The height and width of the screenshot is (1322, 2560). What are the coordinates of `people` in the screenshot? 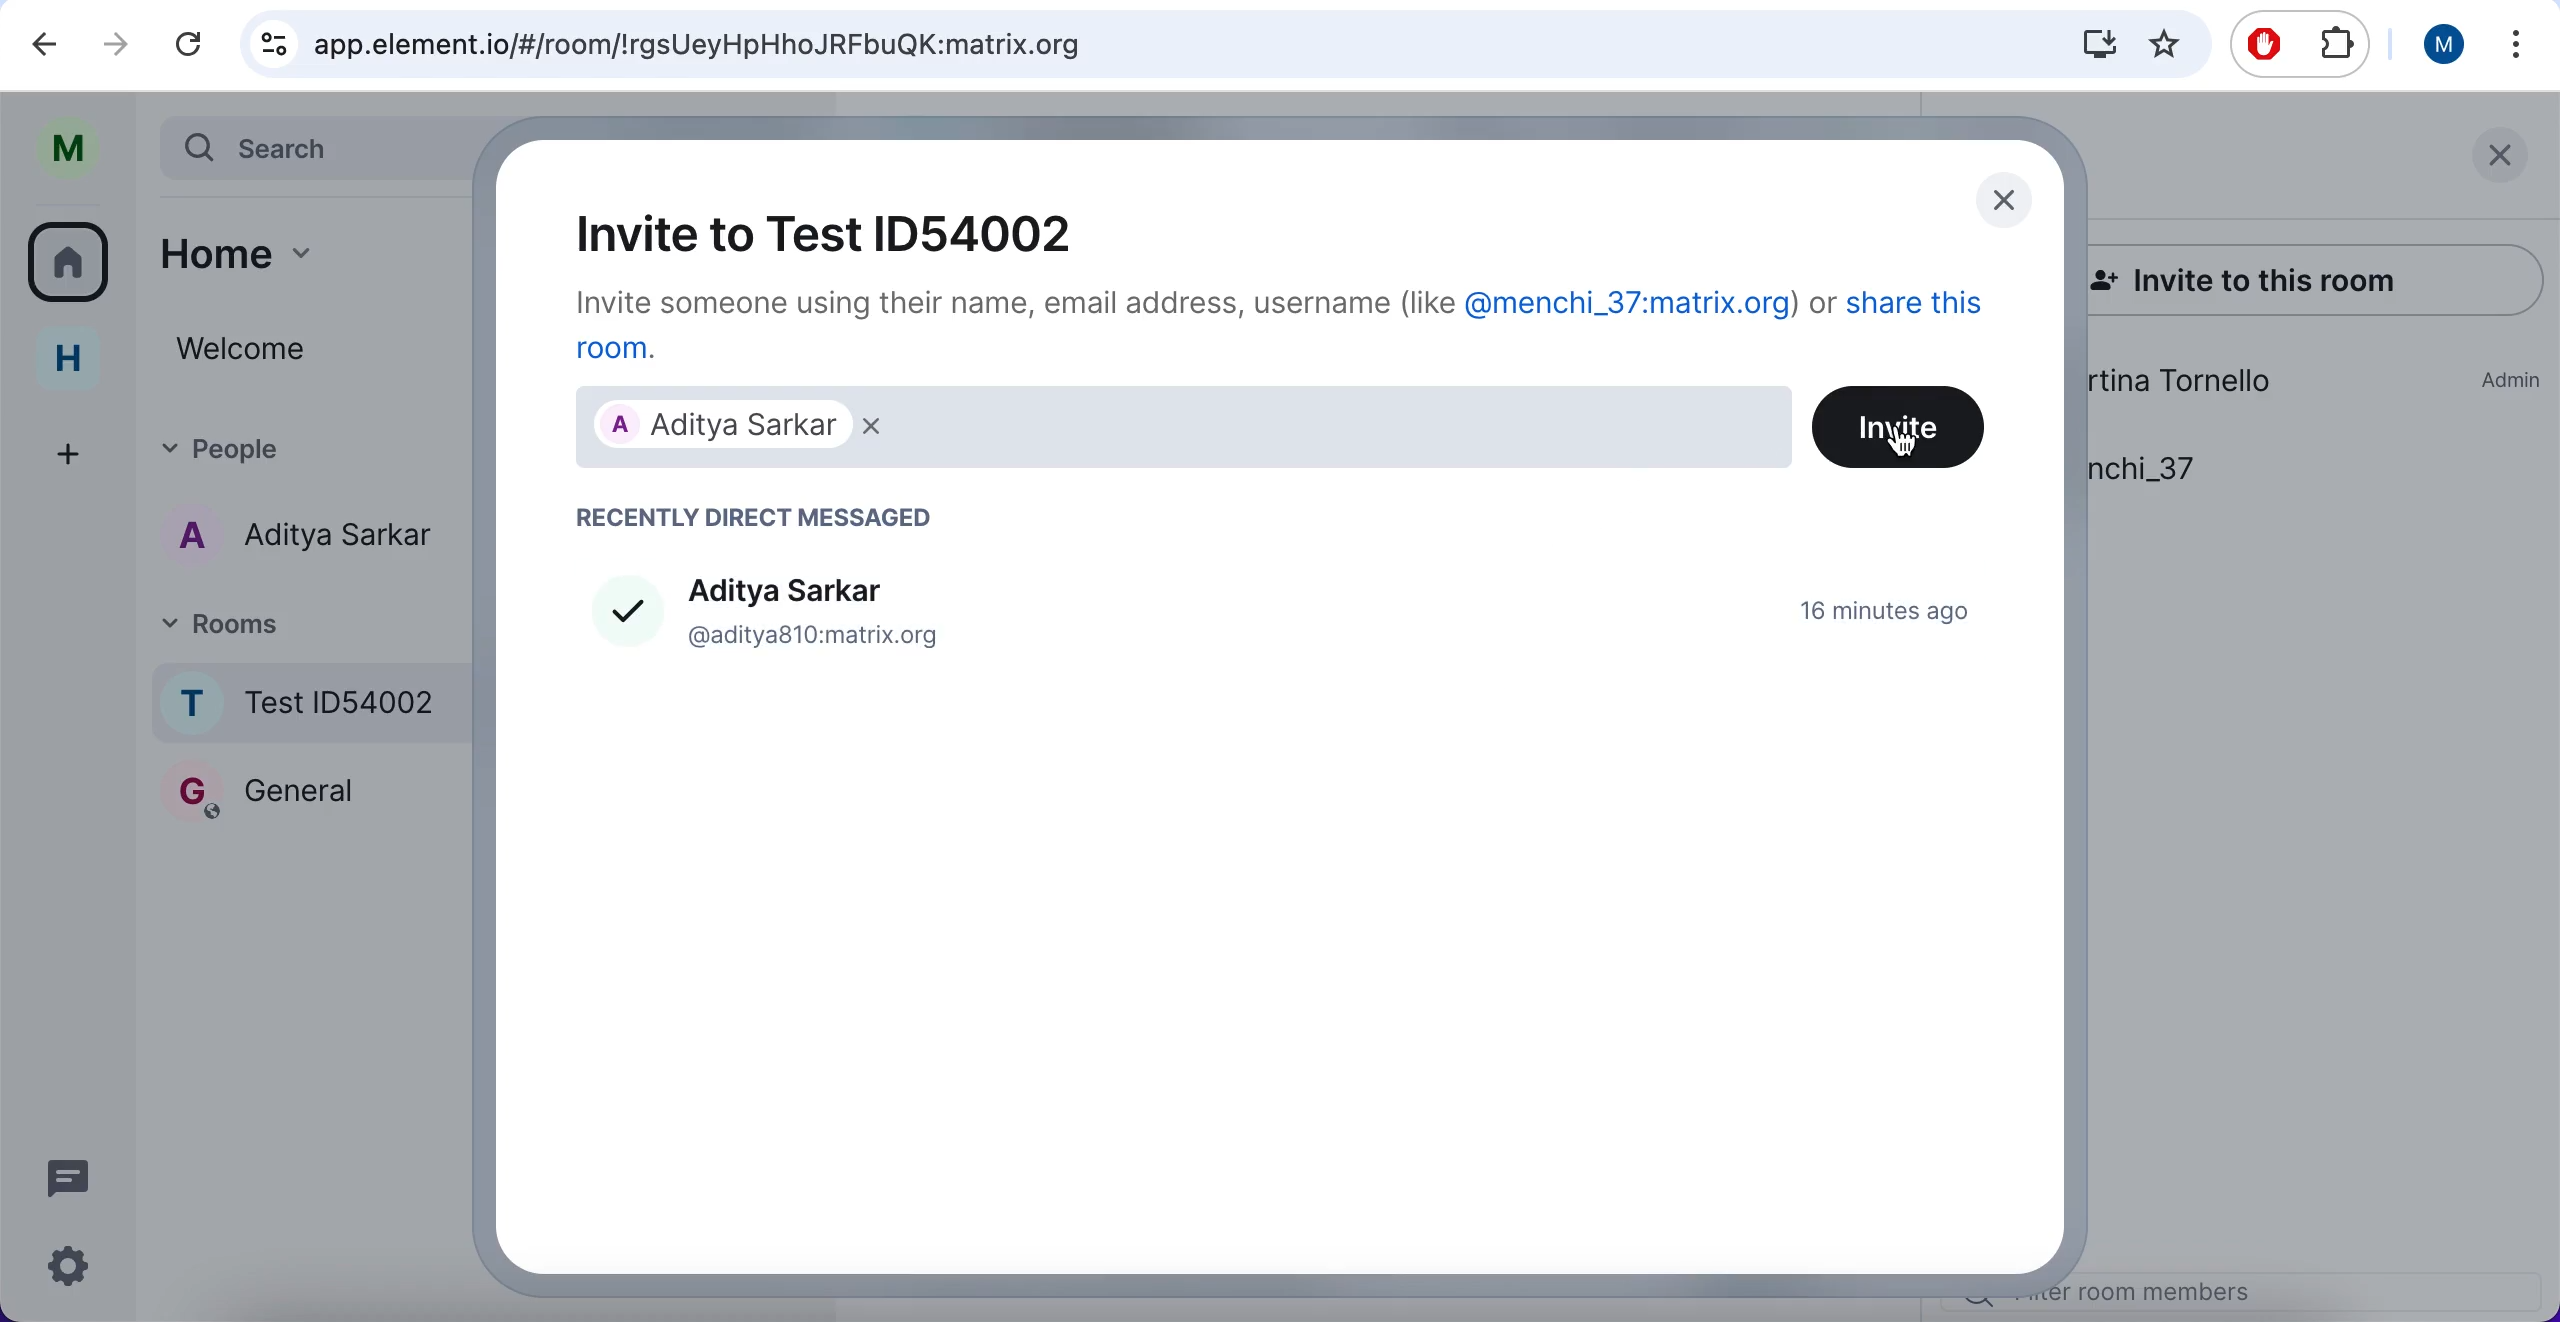 It's located at (310, 440).